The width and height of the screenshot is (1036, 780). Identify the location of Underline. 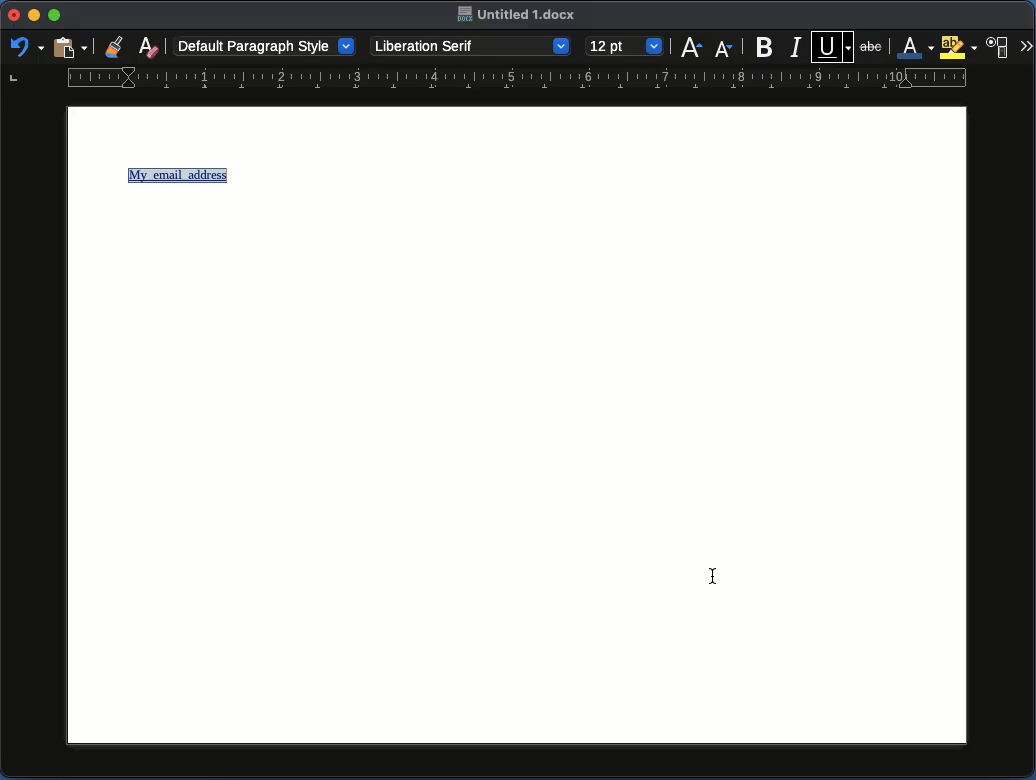
(833, 45).